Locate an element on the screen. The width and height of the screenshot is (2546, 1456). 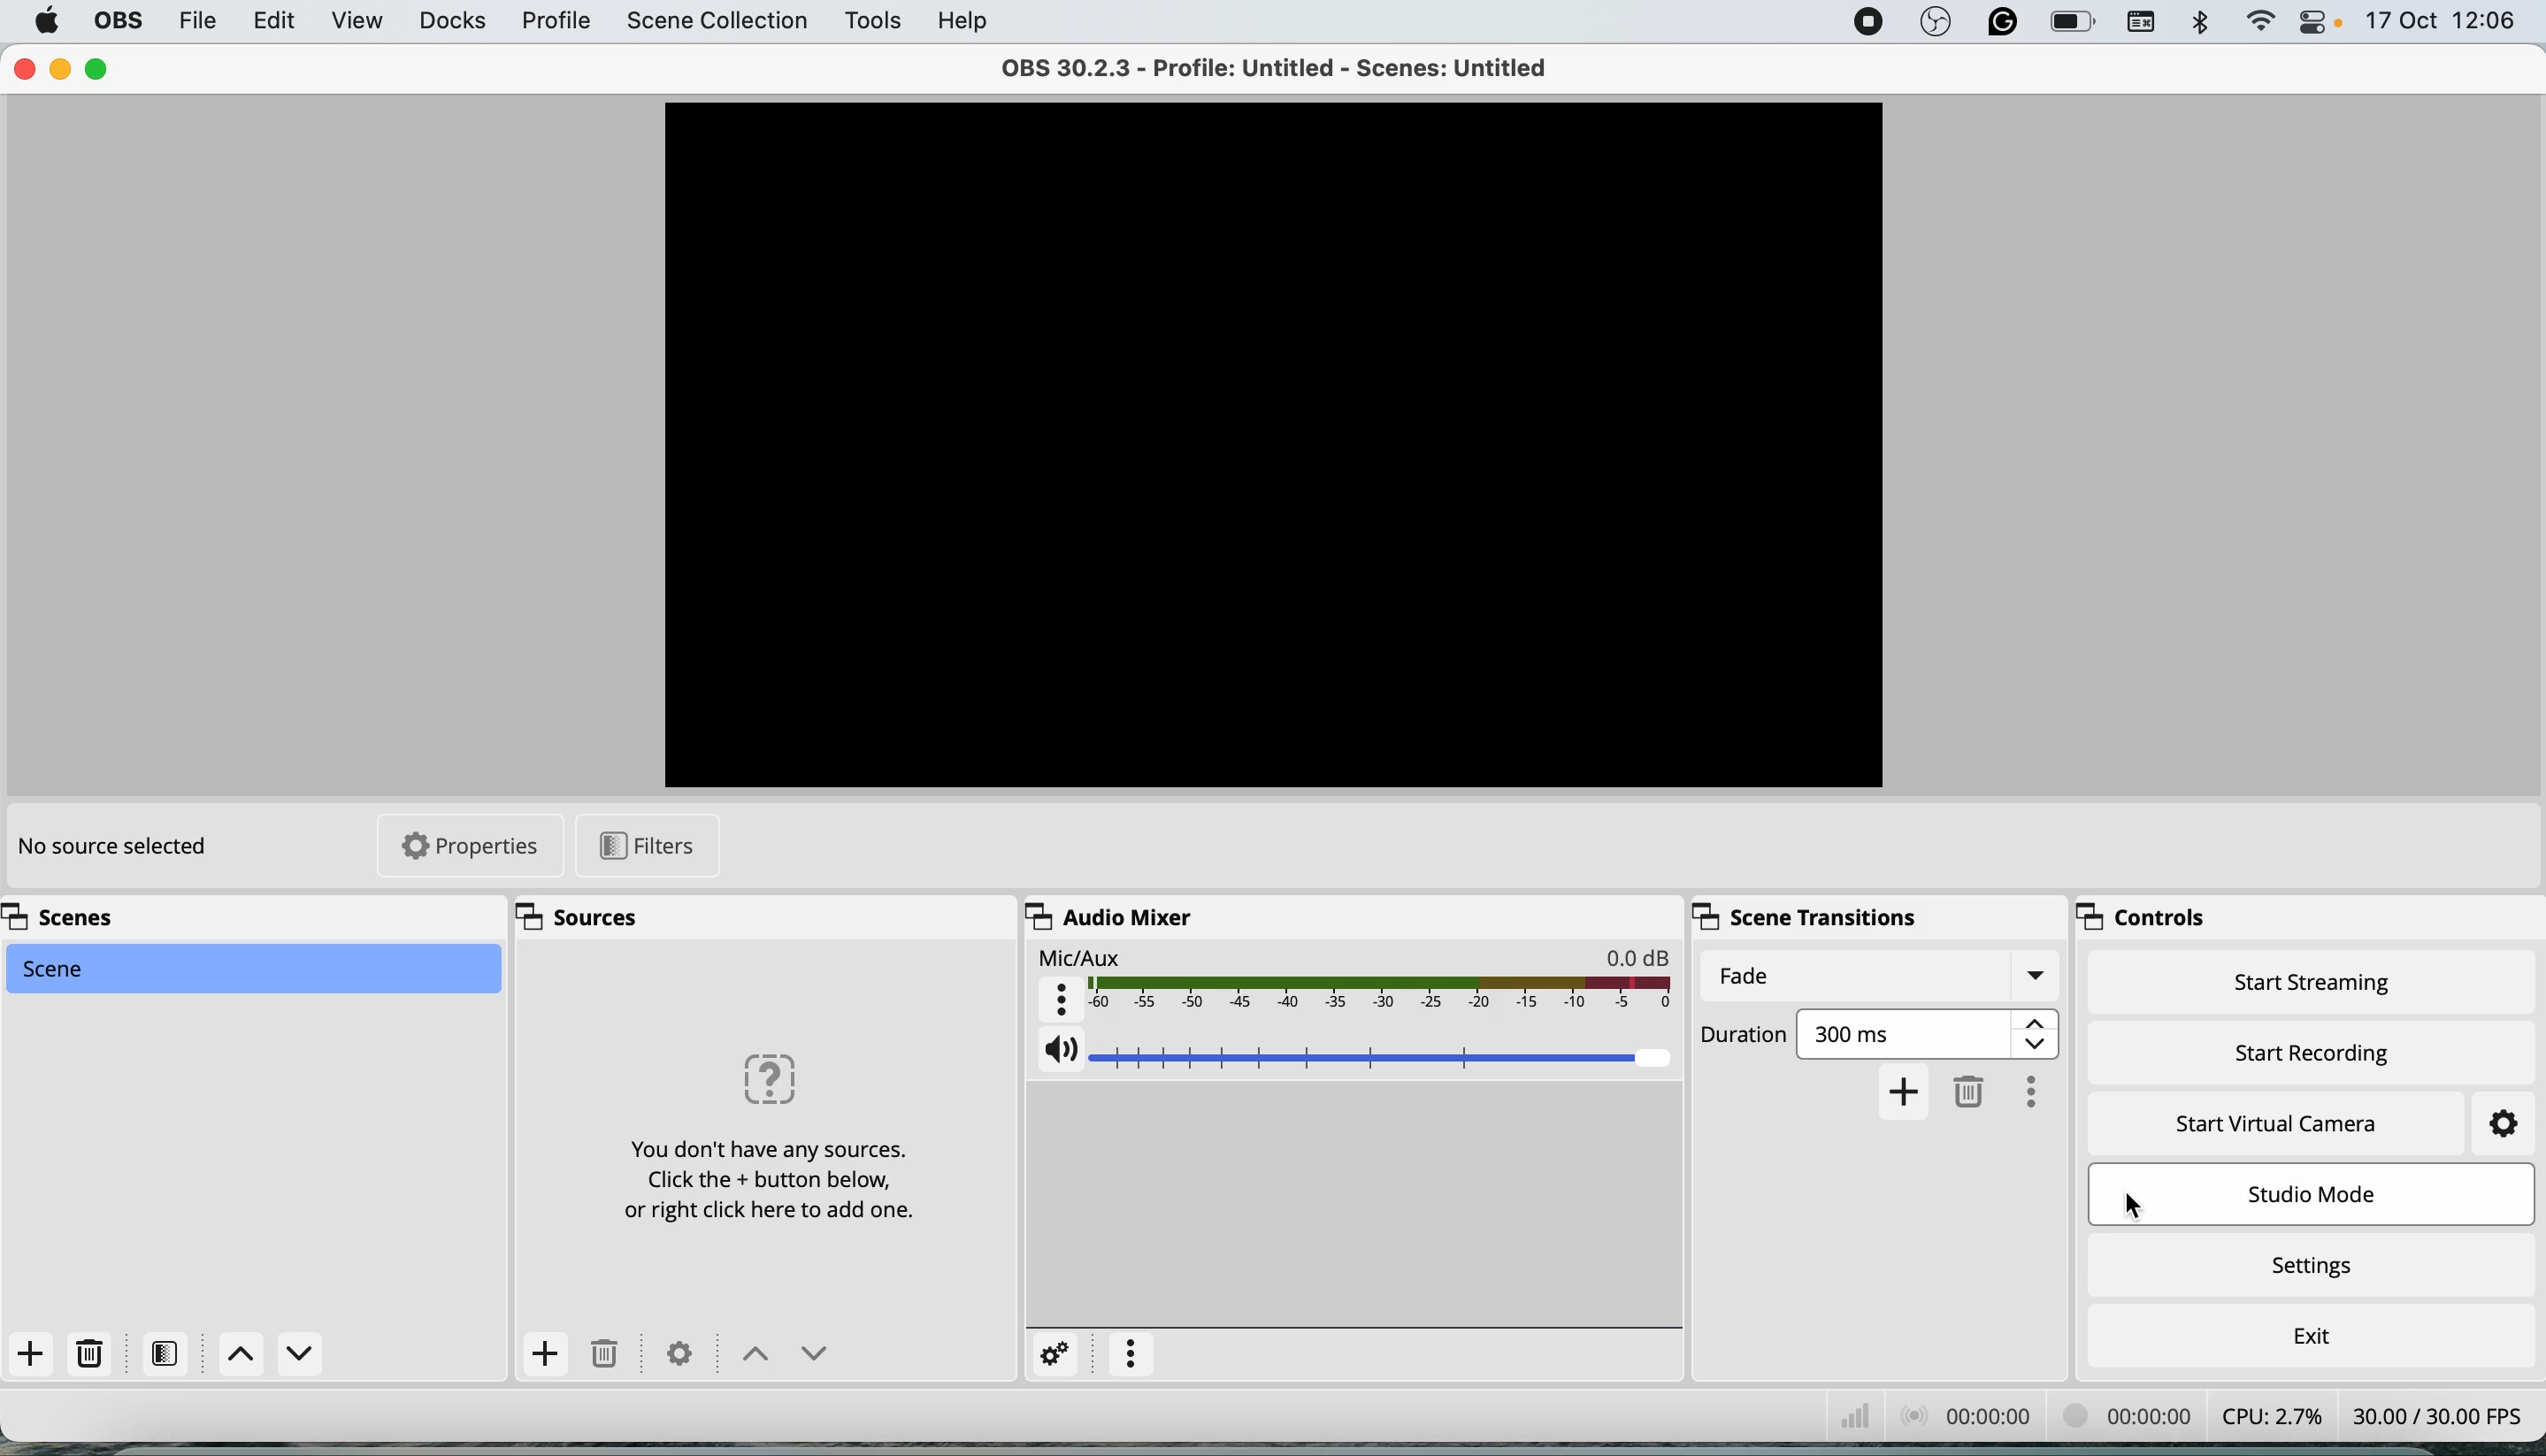
no source selected is located at coordinates (126, 854).